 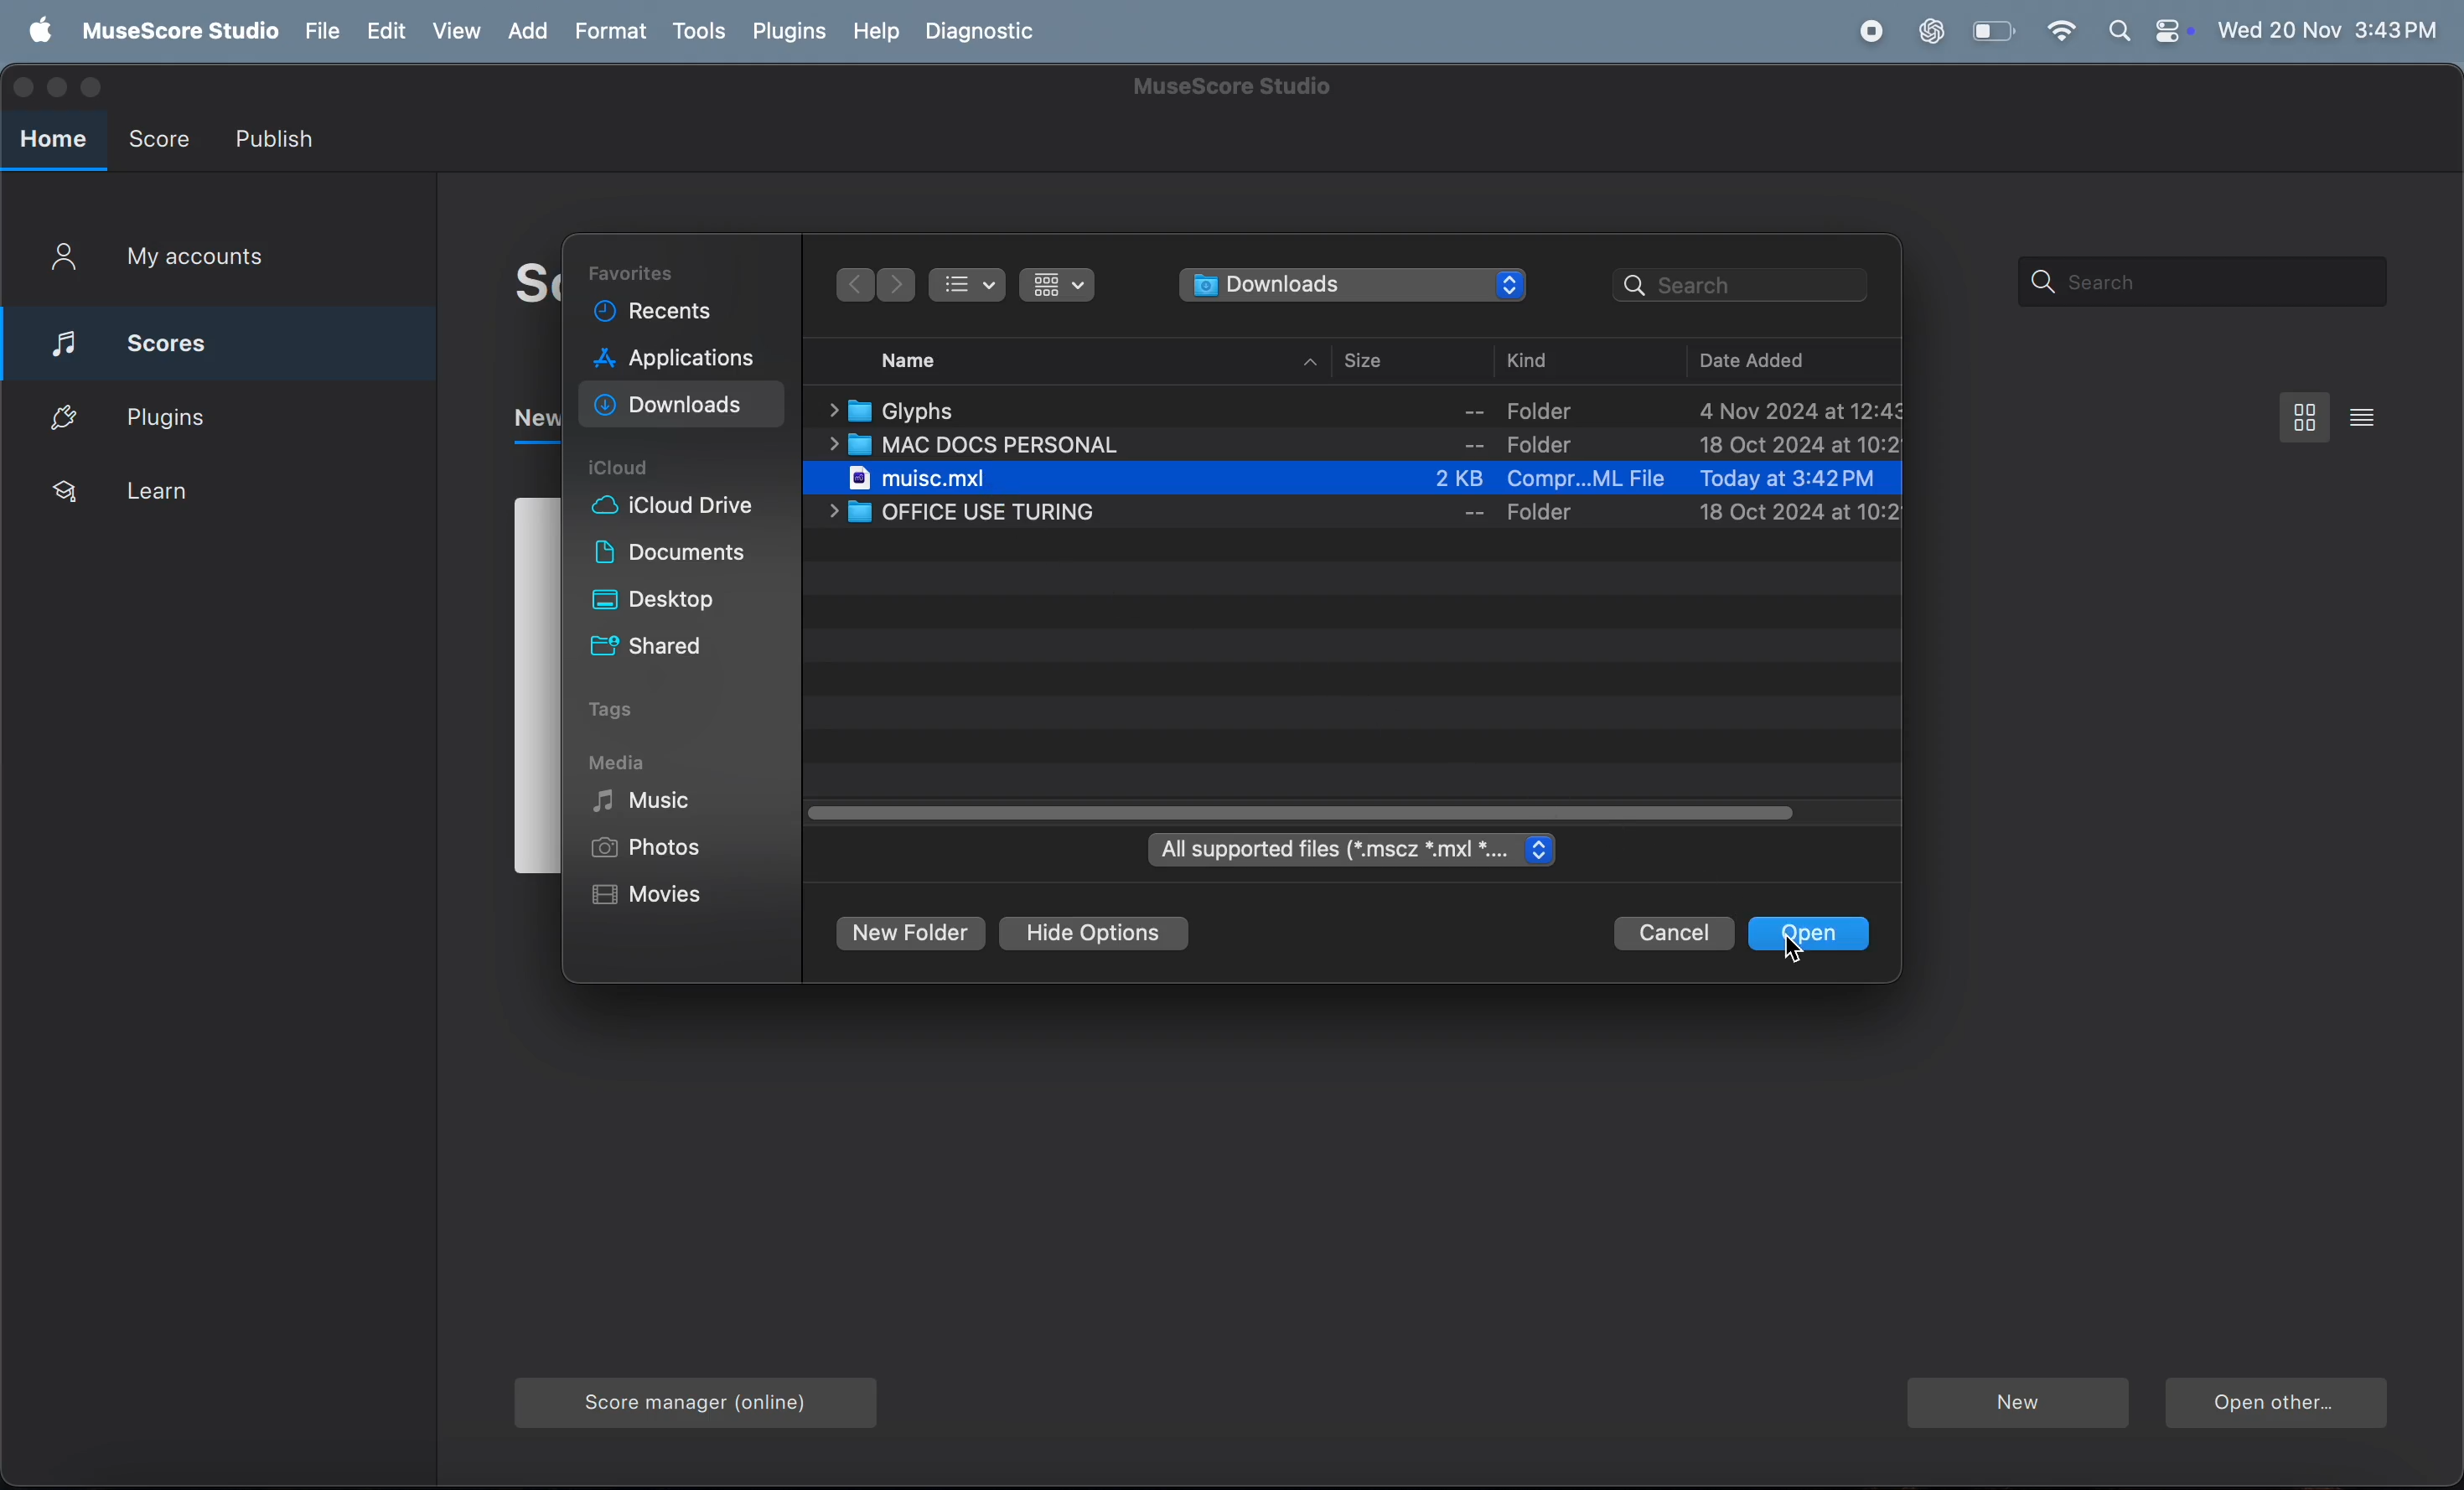 What do you see at coordinates (1363, 408) in the screenshot?
I see `Glyphs` at bounding box center [1363, 408].